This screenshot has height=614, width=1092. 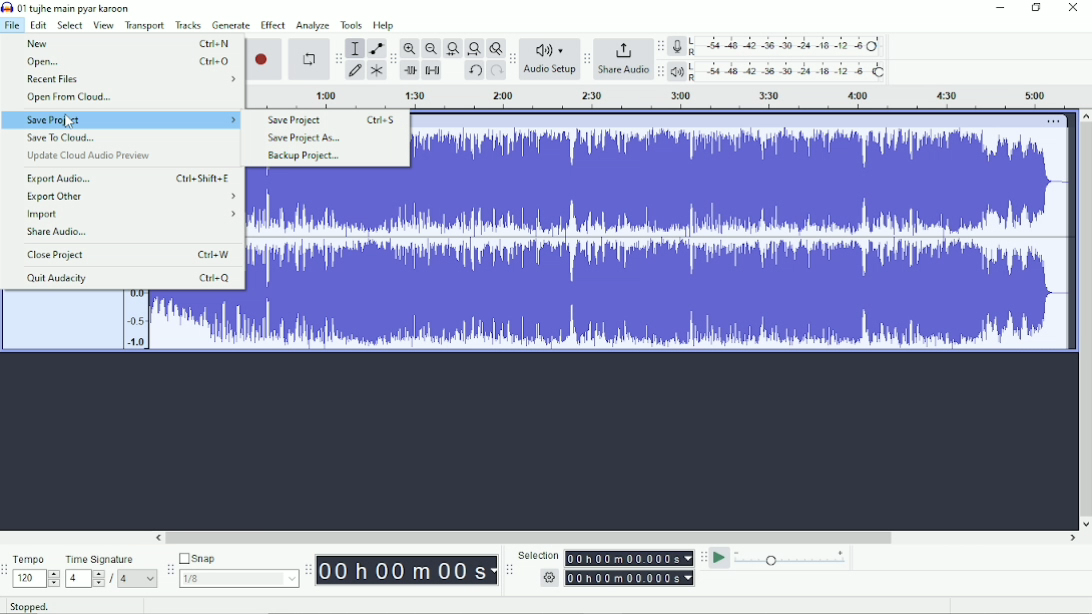 I want to click on Zoom Out, so click(x=430, y=48).